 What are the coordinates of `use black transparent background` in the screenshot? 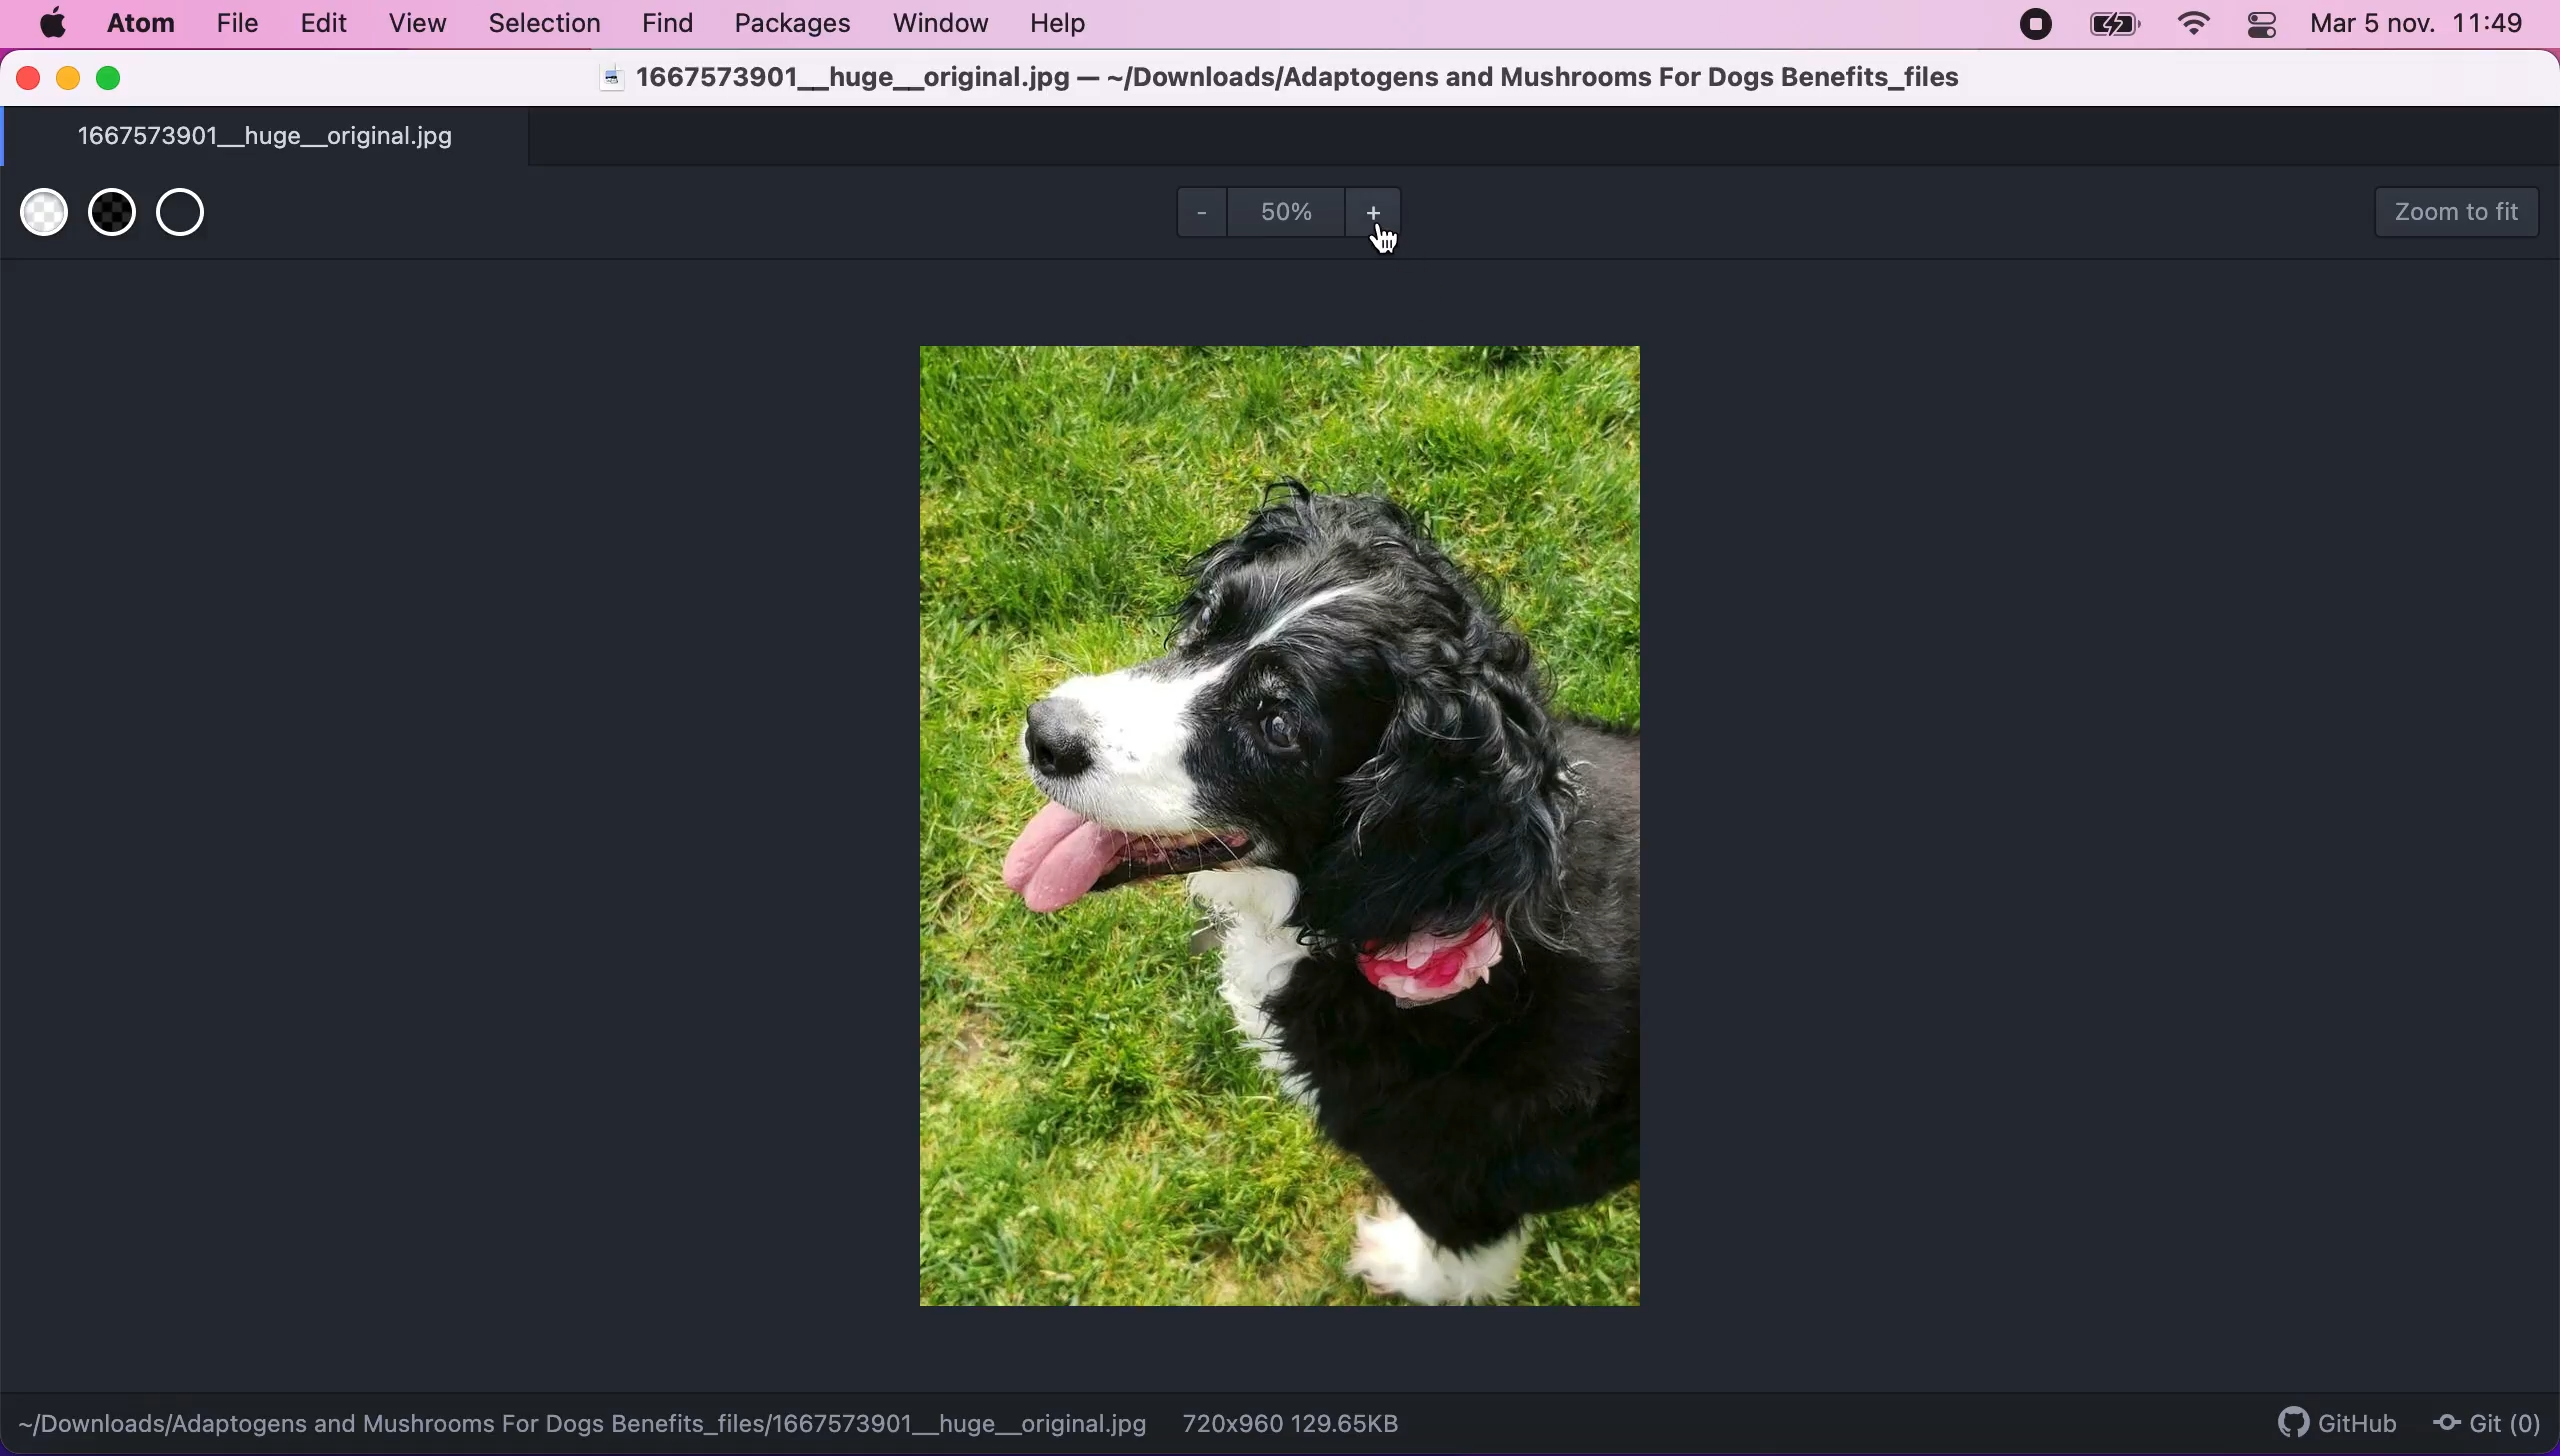 It's located at (107, 216).